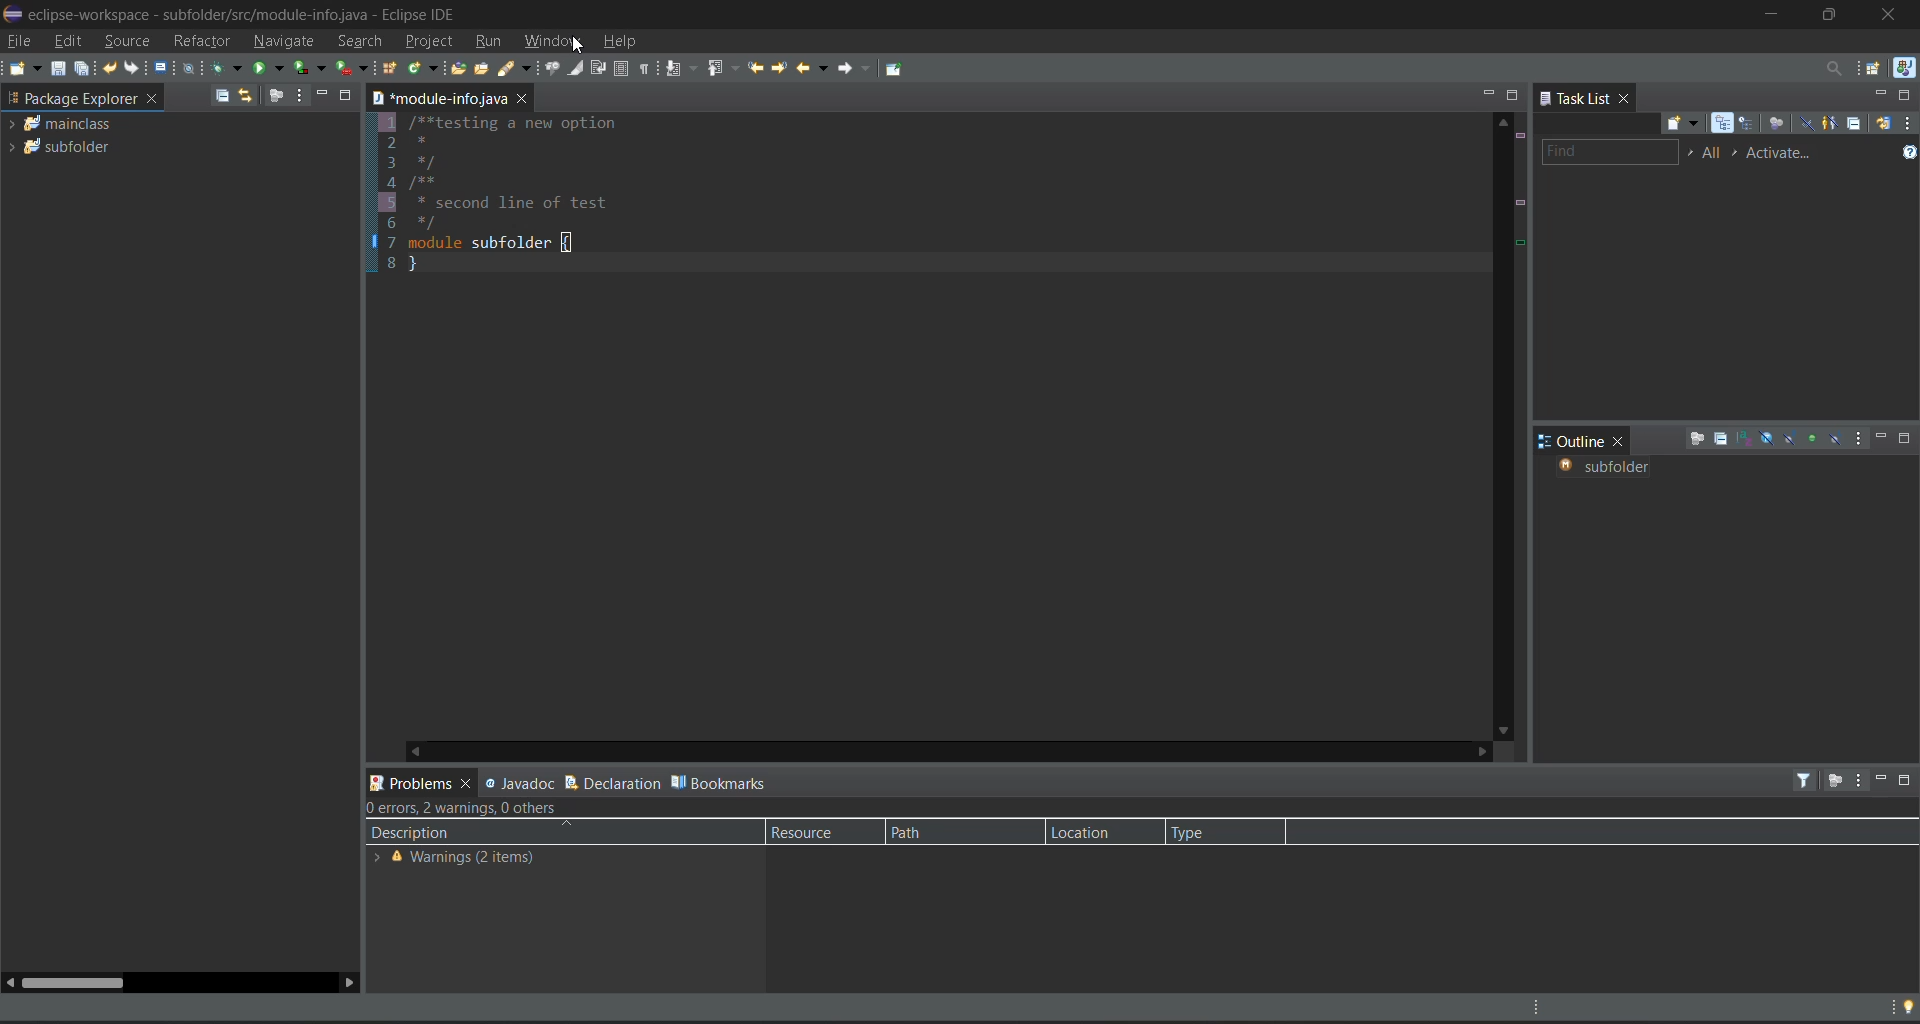  What do you see at coordinates (1612, 467) in the screenshot?
I see `subfolder` at bounding box center [1612, 467].